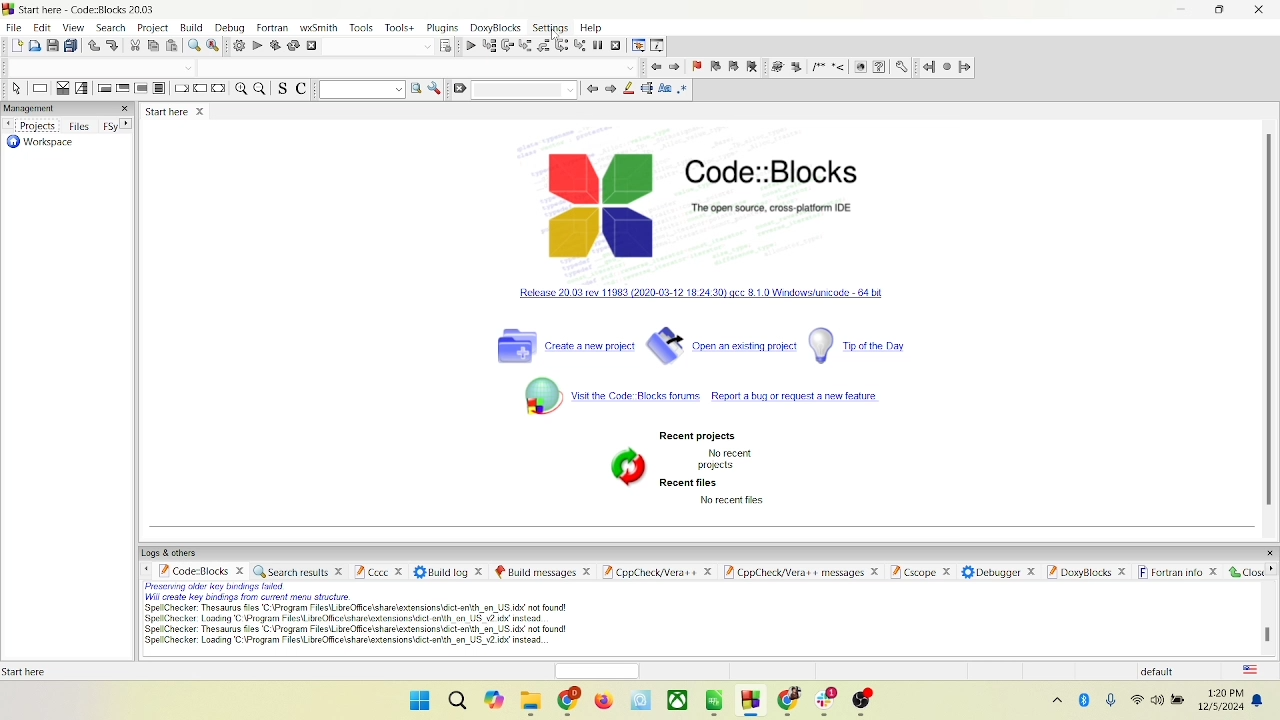 The width and height of the screenshot is (1280, 720). I want to click on settings, so click(899, 65).